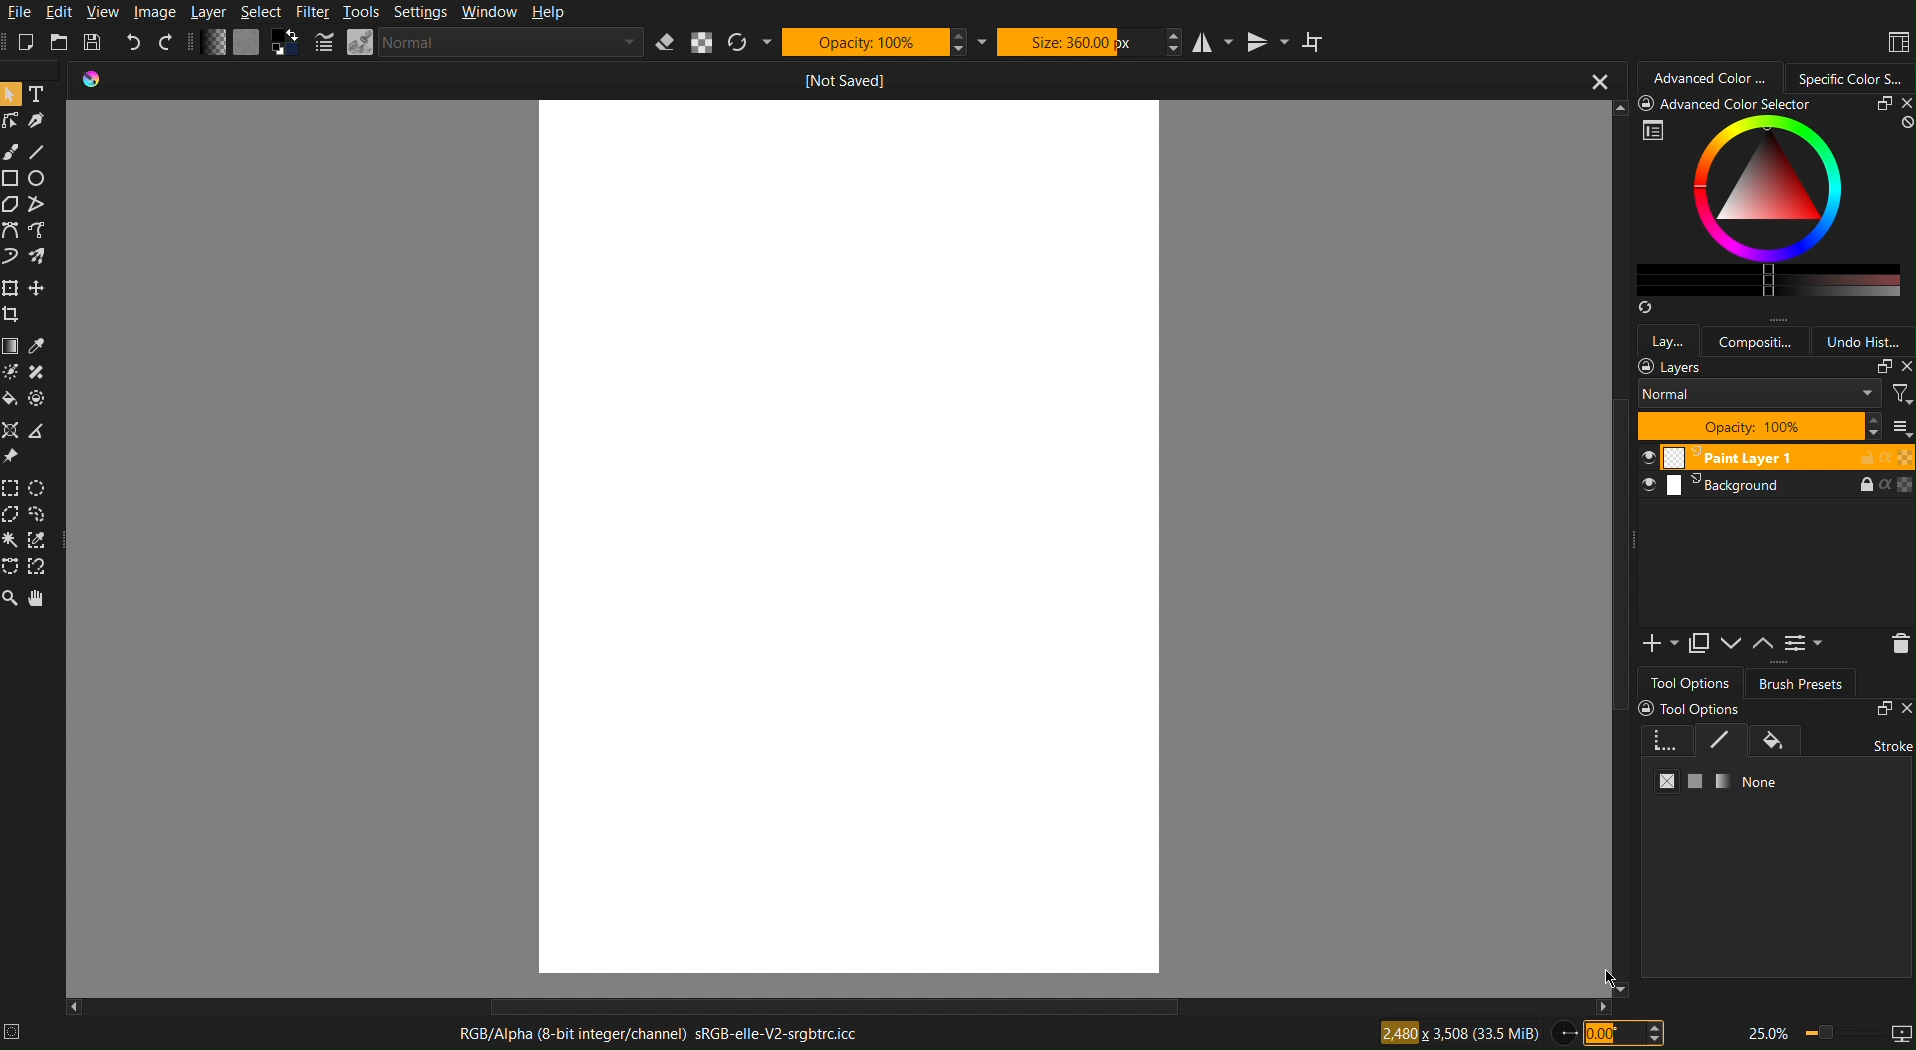 The width and height of the screenshot is (1916, 1050). I want to click on Measure Tool, so click(36, 431).